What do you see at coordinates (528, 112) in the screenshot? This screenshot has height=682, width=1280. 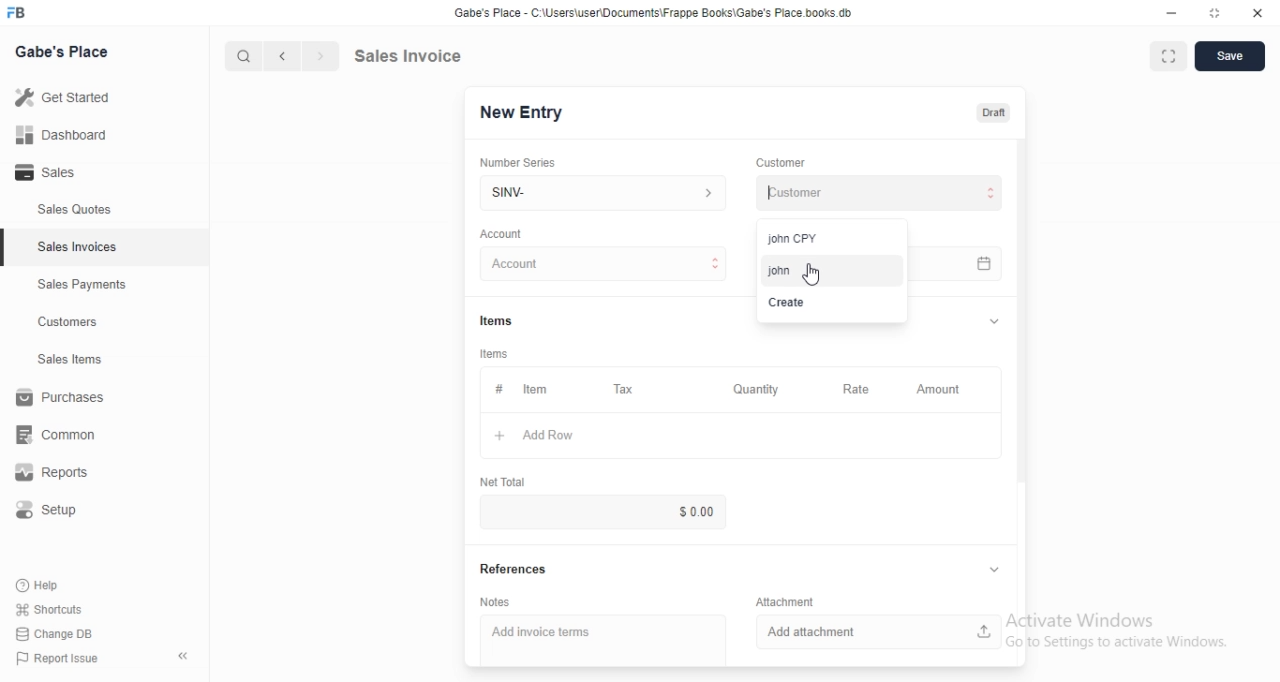 I see `New Entry` at bounding box center [528, 112].